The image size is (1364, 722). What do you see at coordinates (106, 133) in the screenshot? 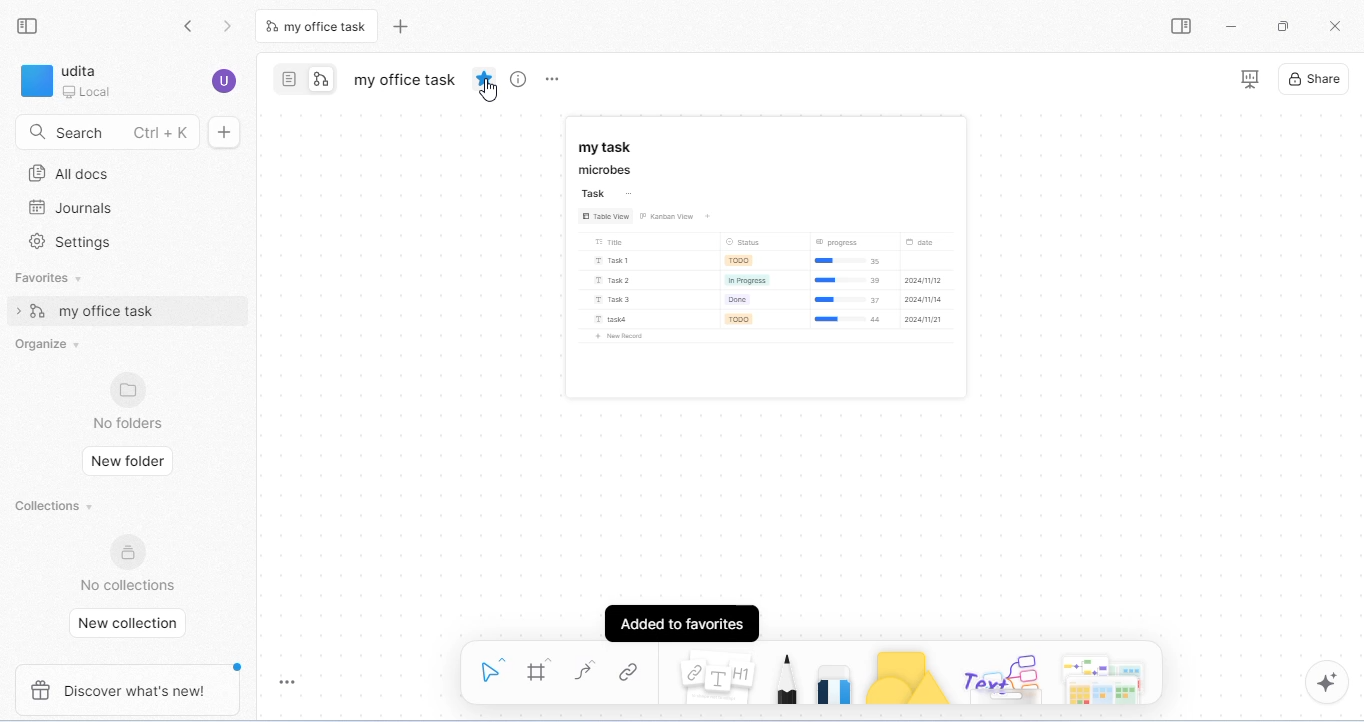
I see `search` at bounding box center [106, 133].